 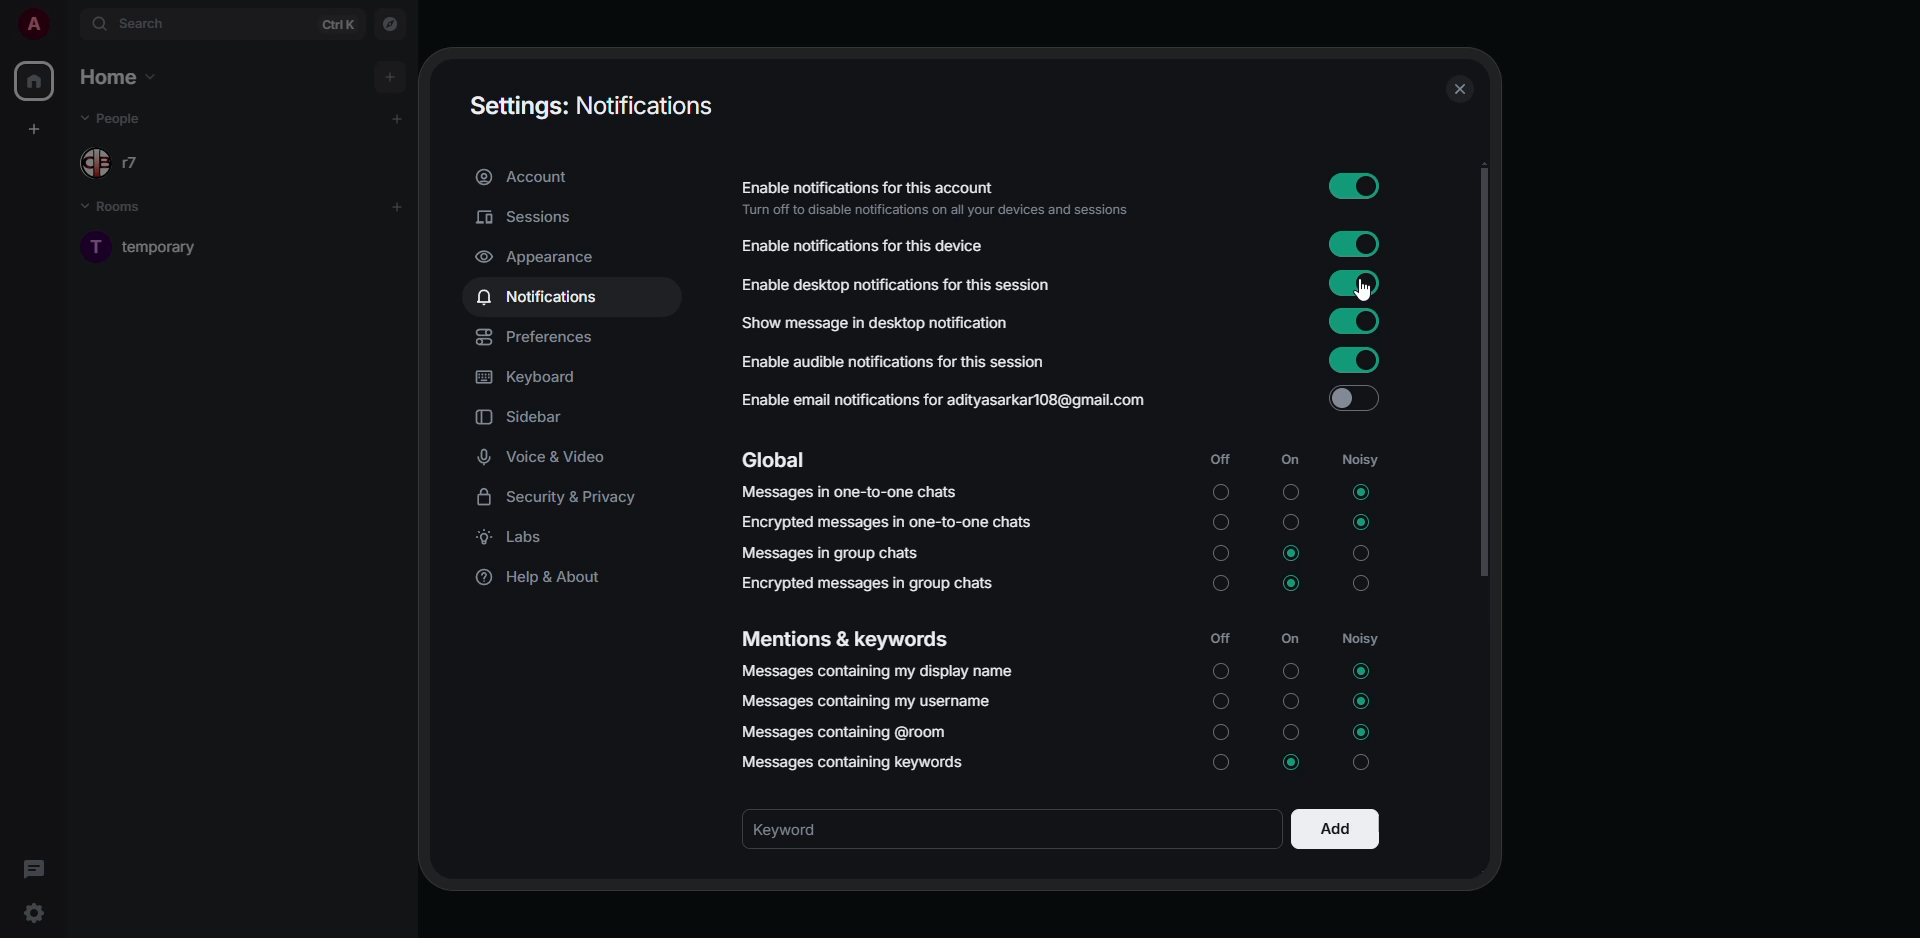 I want to click on rooms, so click(x=124, y=208).